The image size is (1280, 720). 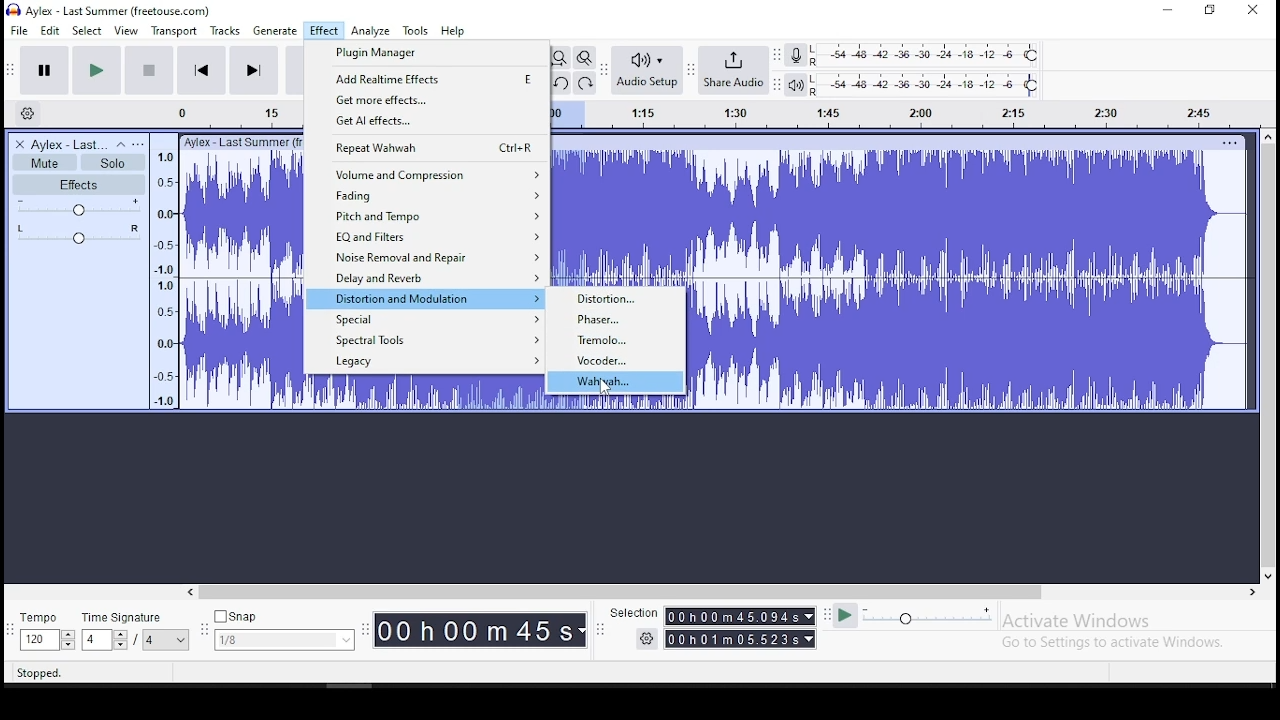 I want to click on Selection, so click(x=627, y=611).